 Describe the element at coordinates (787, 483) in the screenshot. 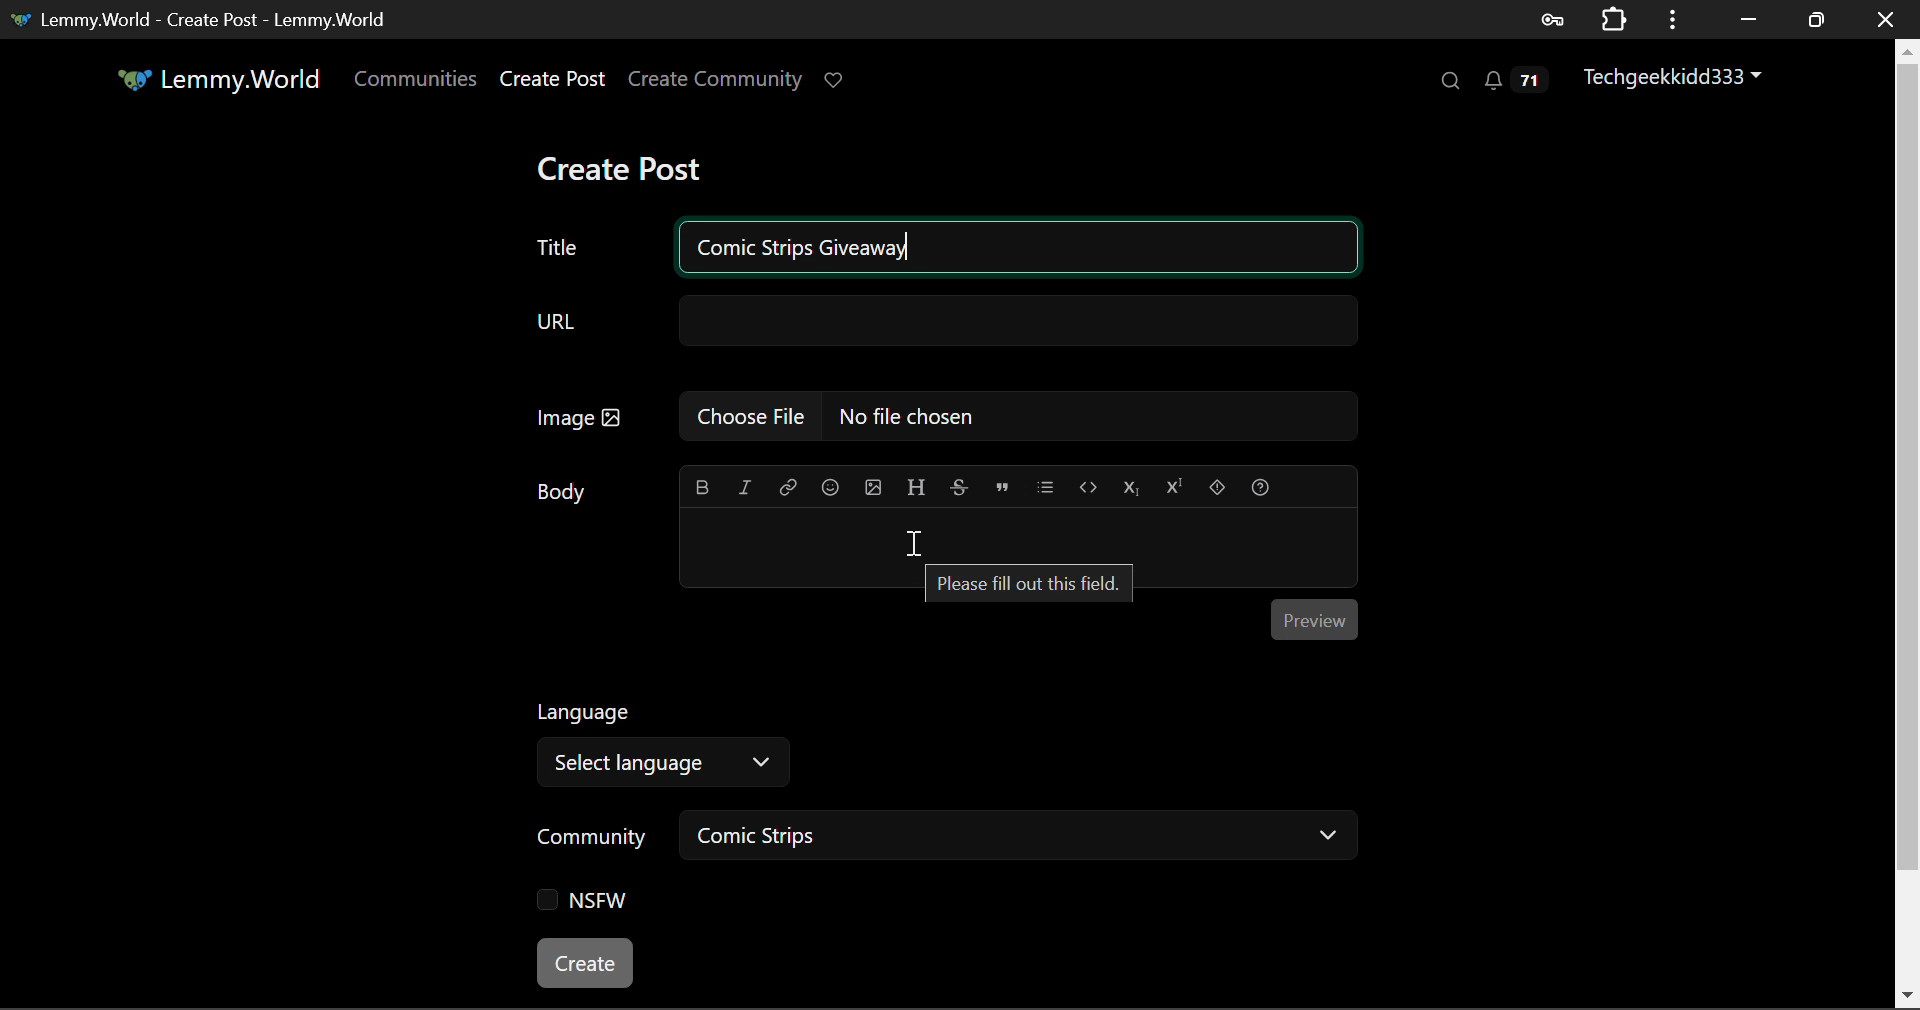

I see `link` at that location.